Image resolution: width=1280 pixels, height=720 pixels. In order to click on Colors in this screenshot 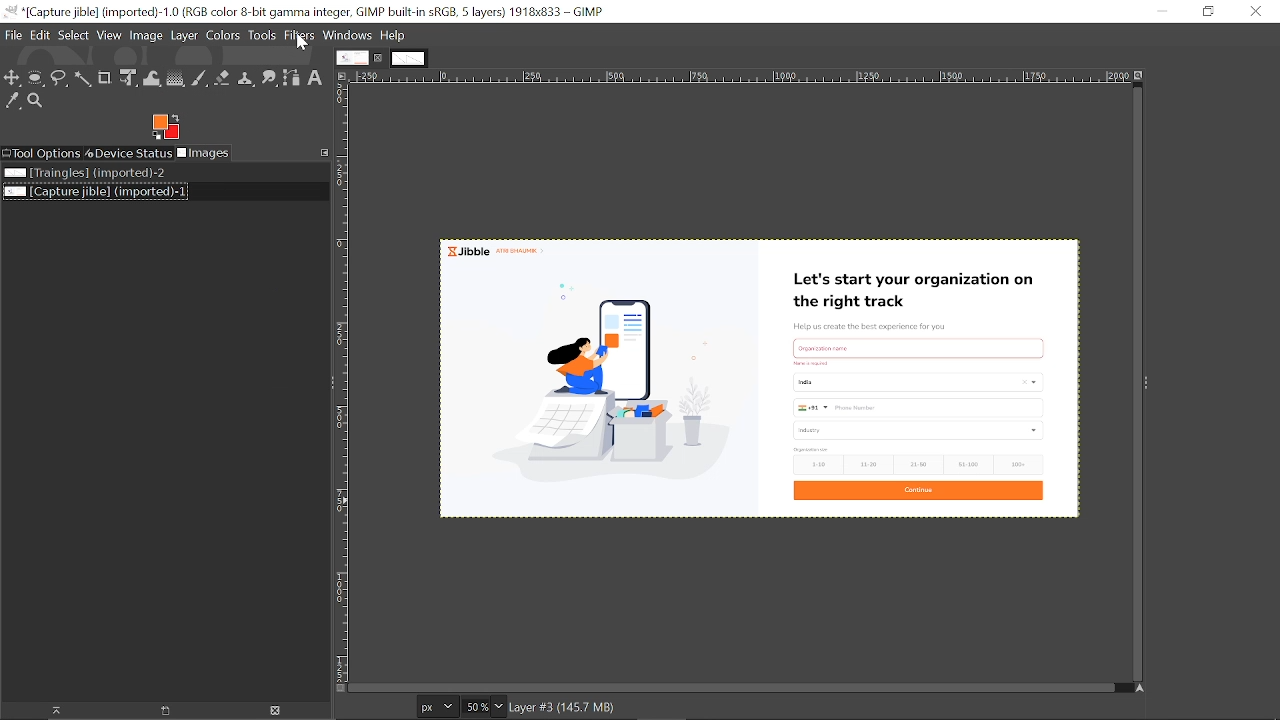, I will do `click(225, 37)`.